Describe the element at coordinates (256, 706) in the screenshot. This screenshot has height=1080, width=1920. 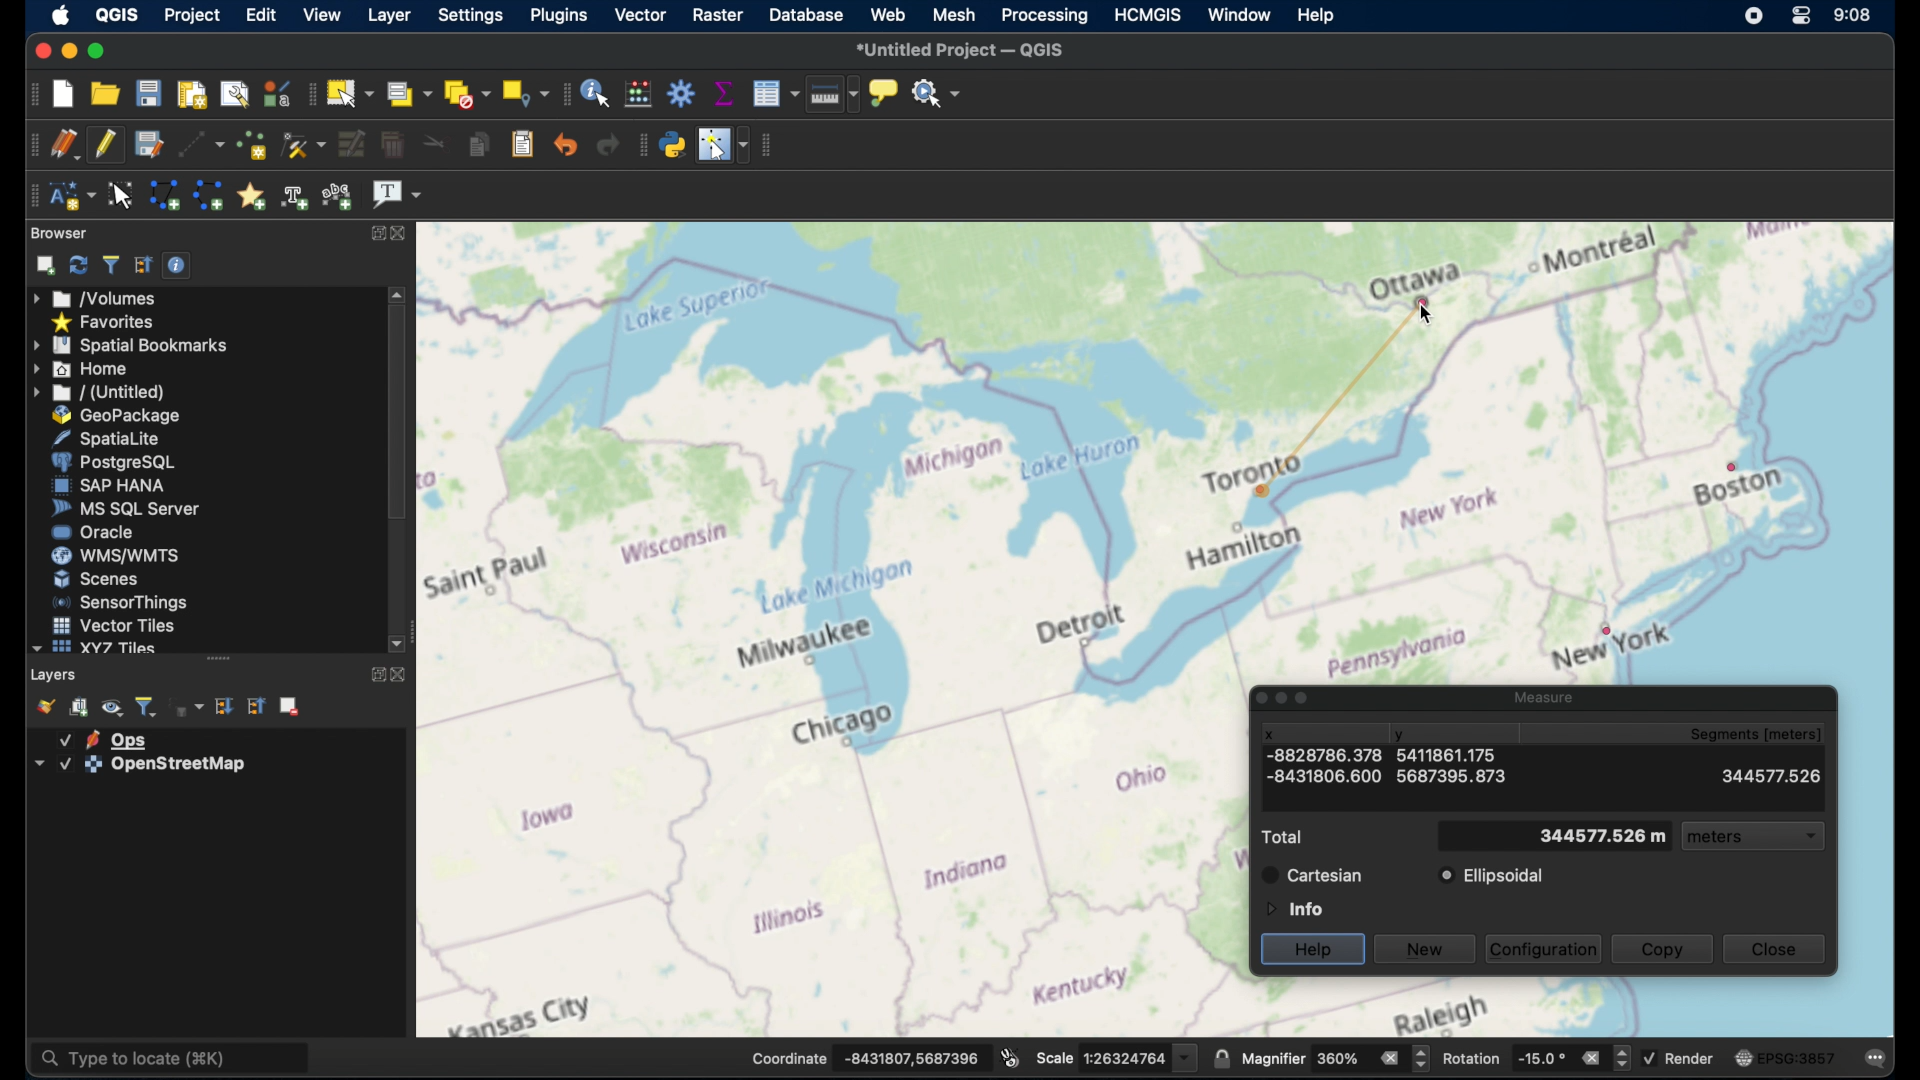
I see `collapse all` at that location.